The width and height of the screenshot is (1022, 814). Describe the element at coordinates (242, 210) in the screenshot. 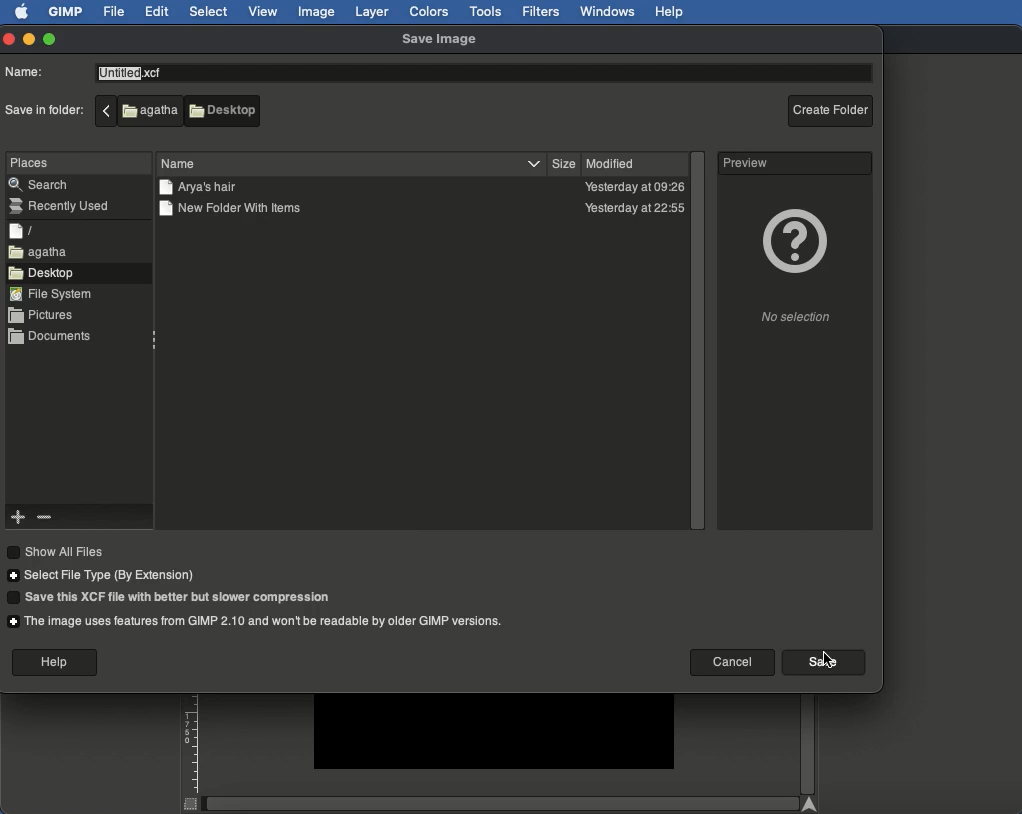

I see `New folder` at that location.